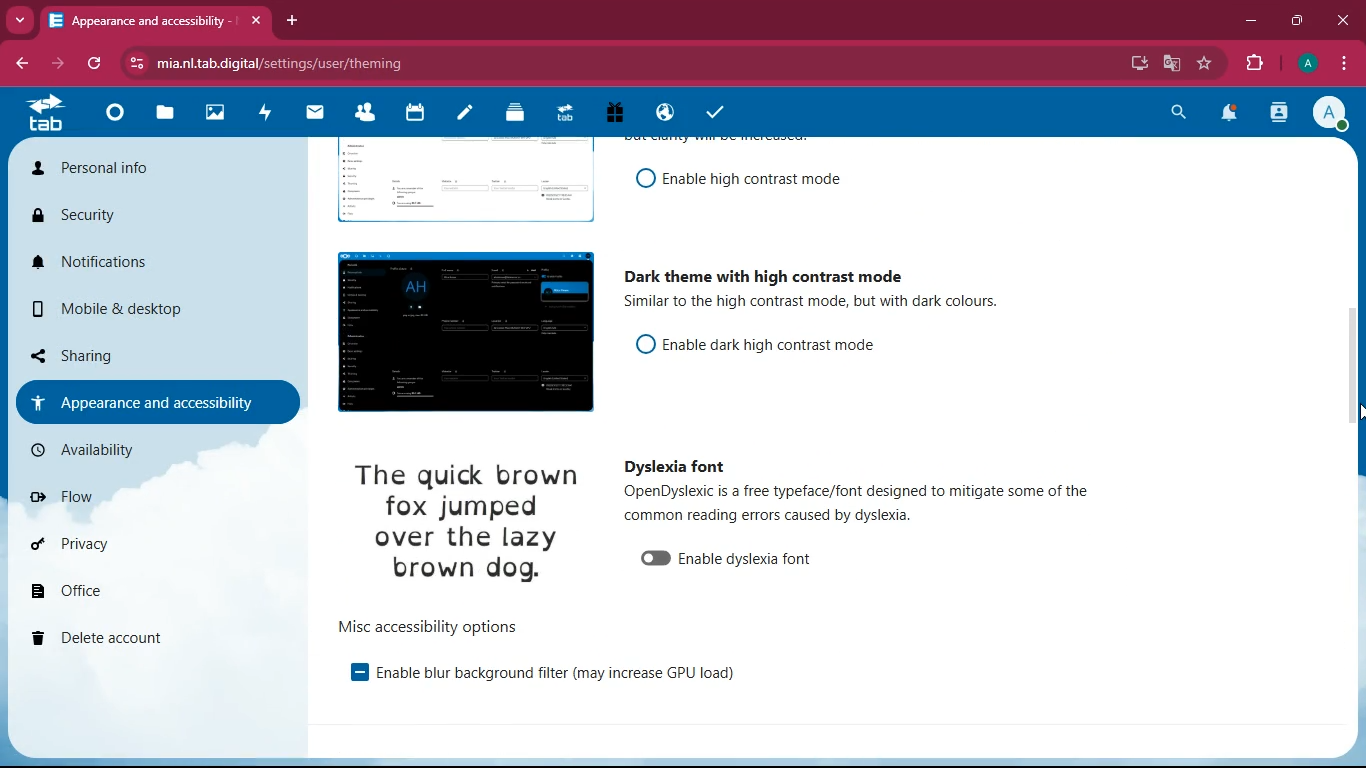 This screenshot has width=1366, height=768. Describe the element at coordinates (158, 401) in the screenshot. I see `appearance` at that location.